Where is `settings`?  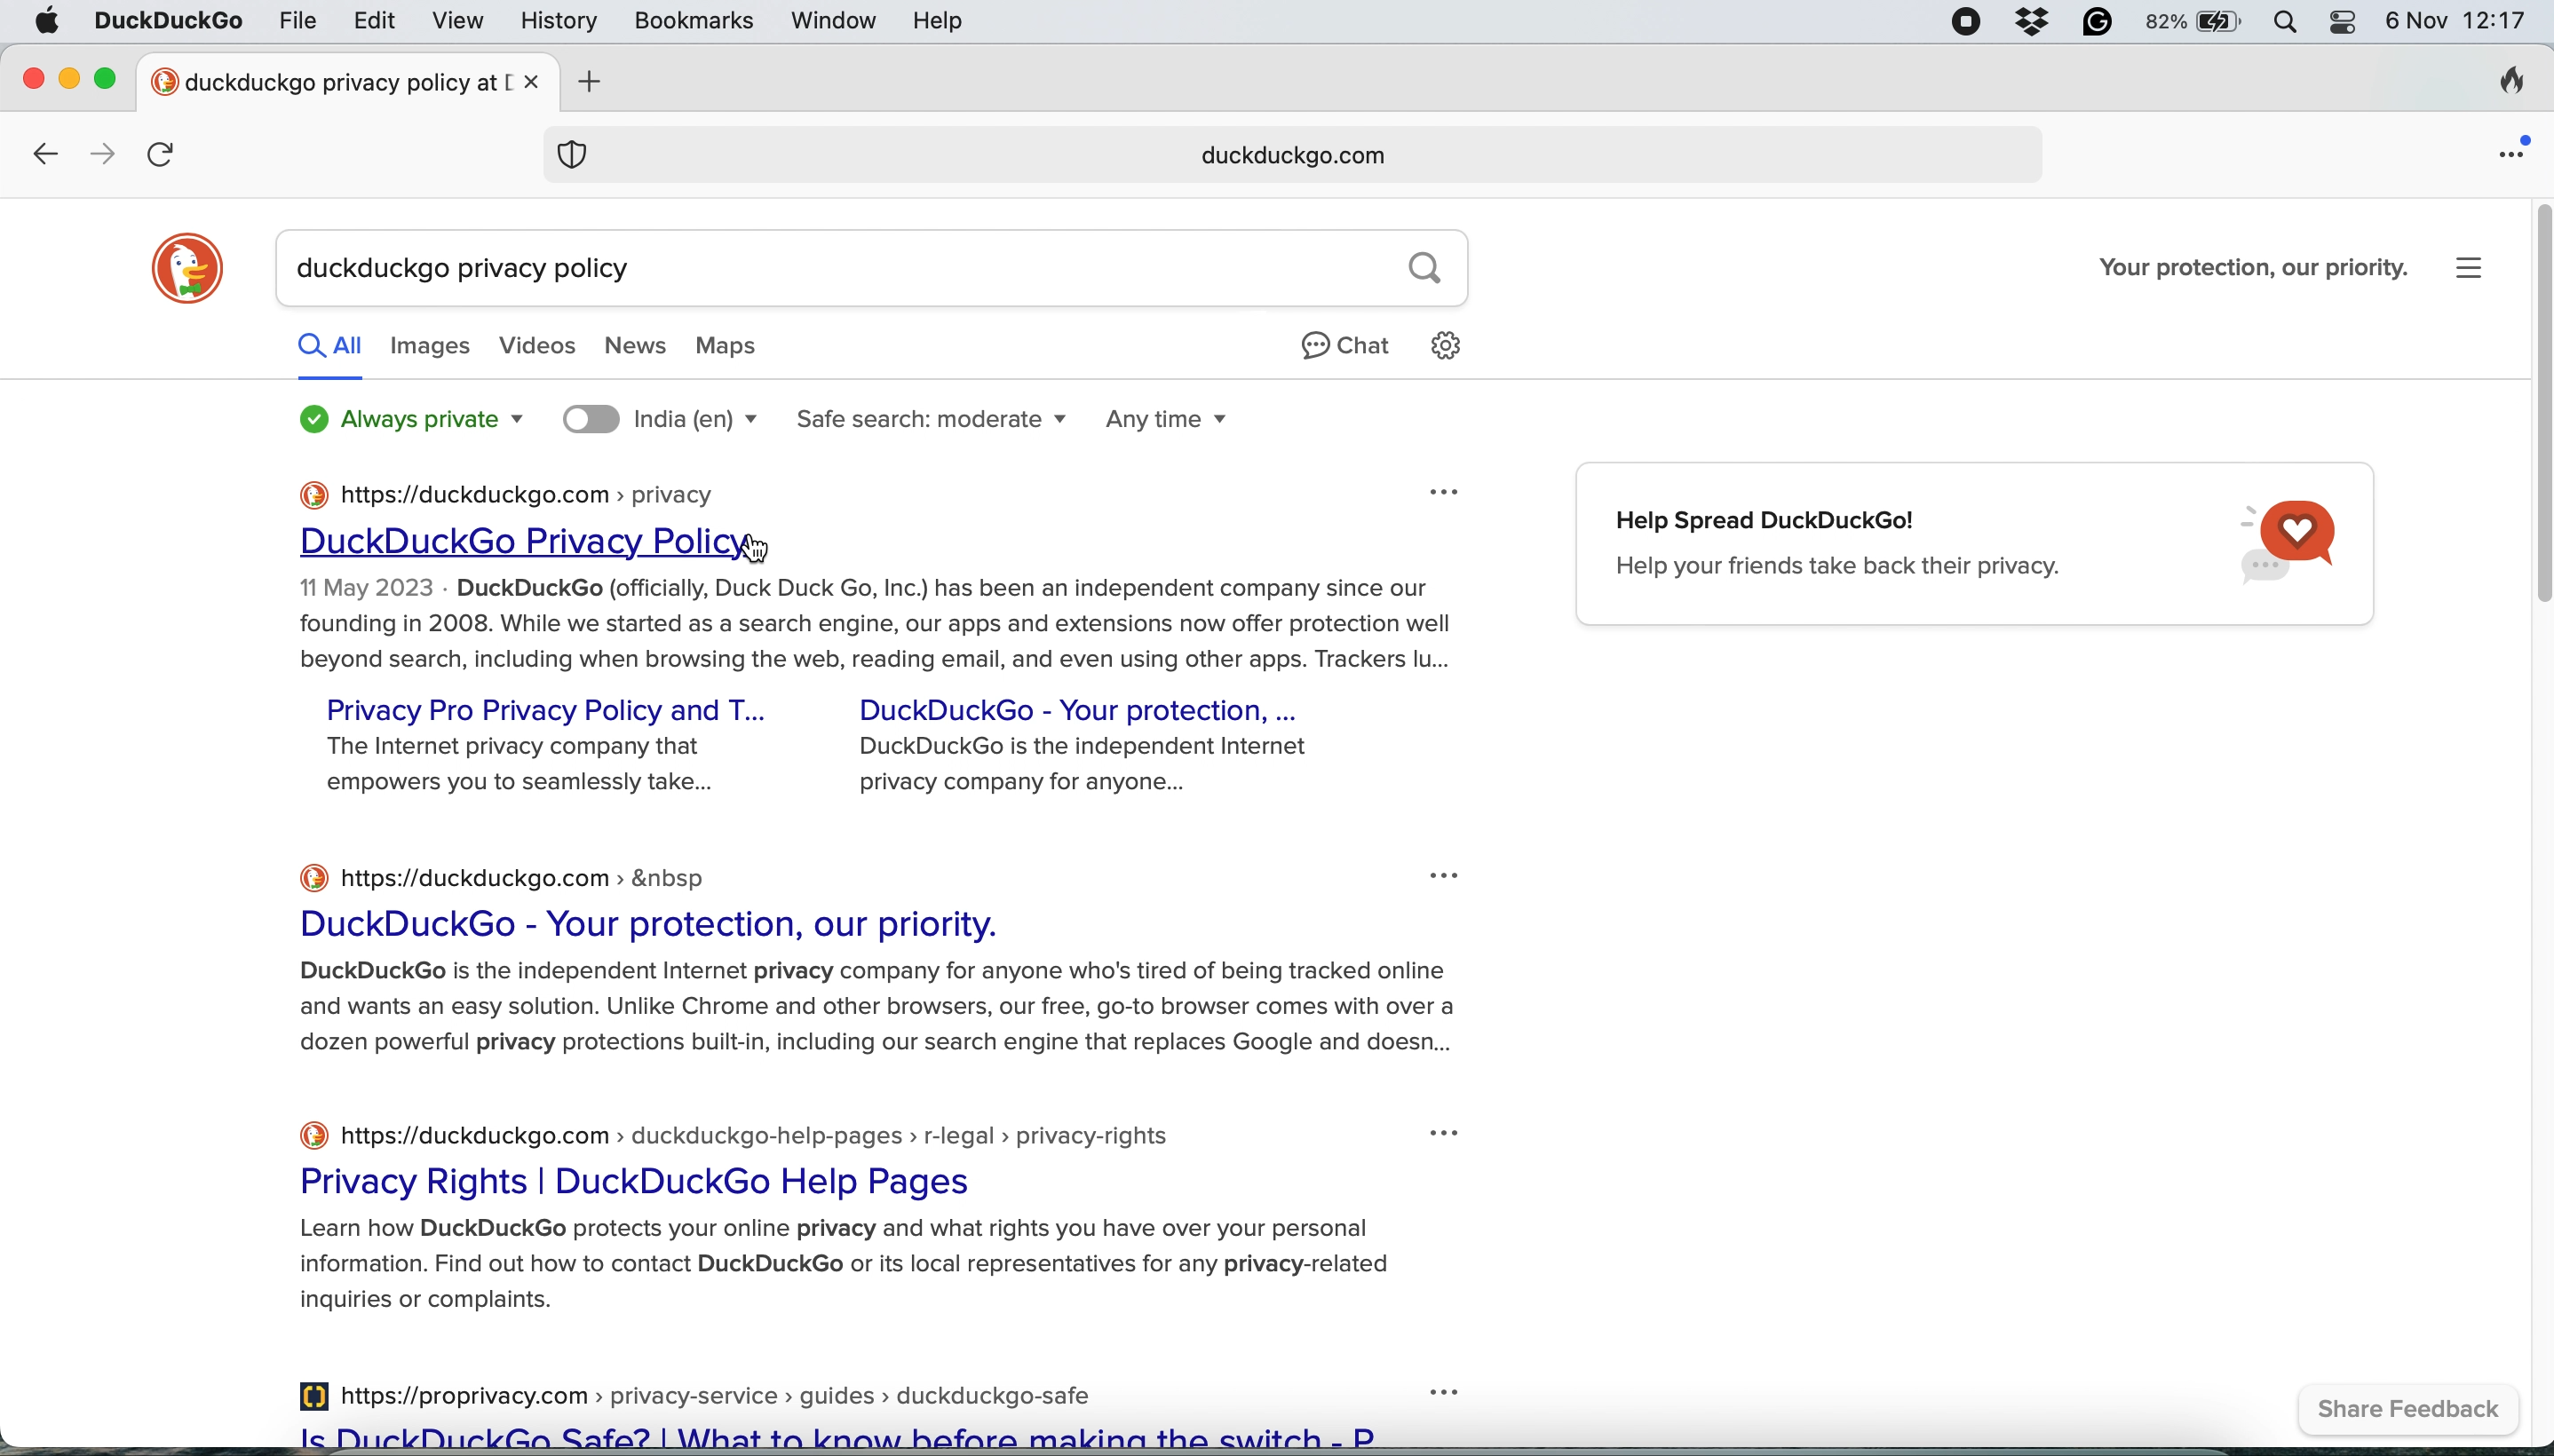 settings is located at coordinates (1460, 349).